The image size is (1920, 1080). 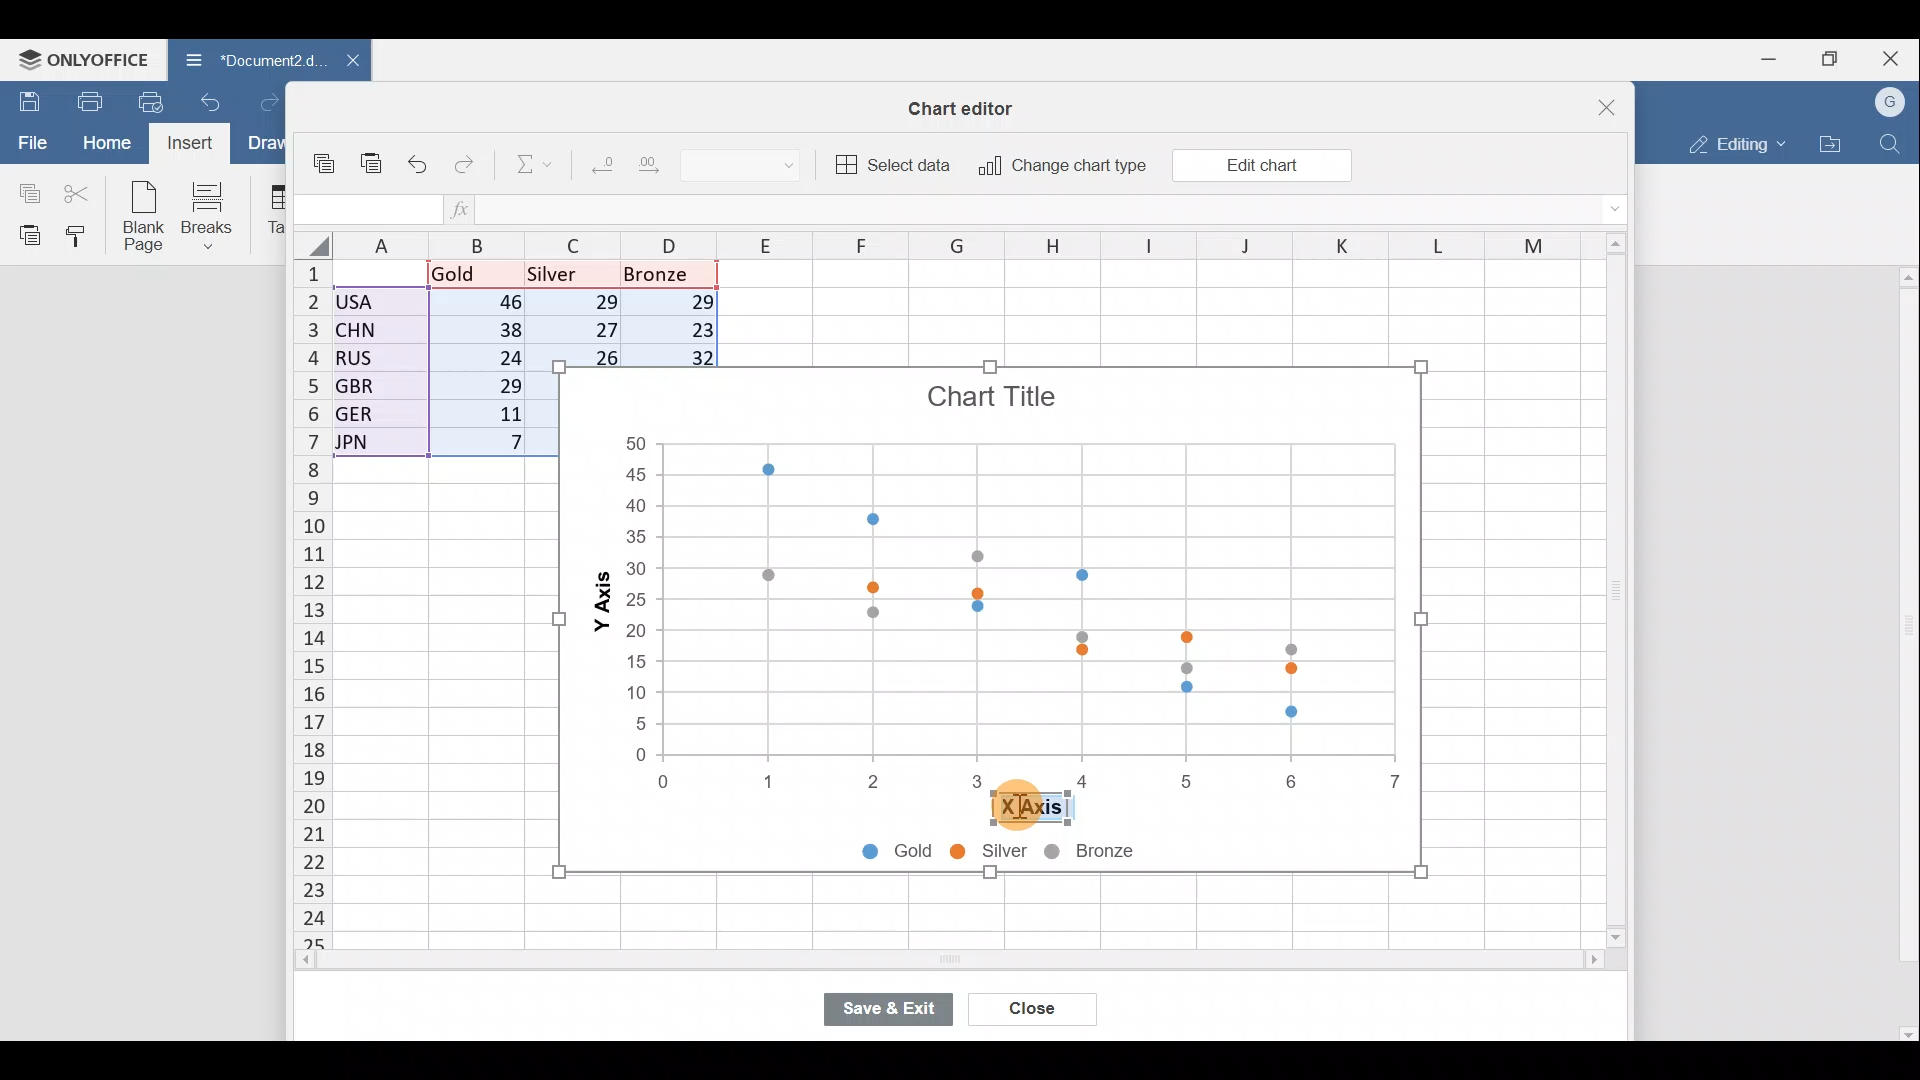 I want to click on Chart image, so click(x=988, y=572).